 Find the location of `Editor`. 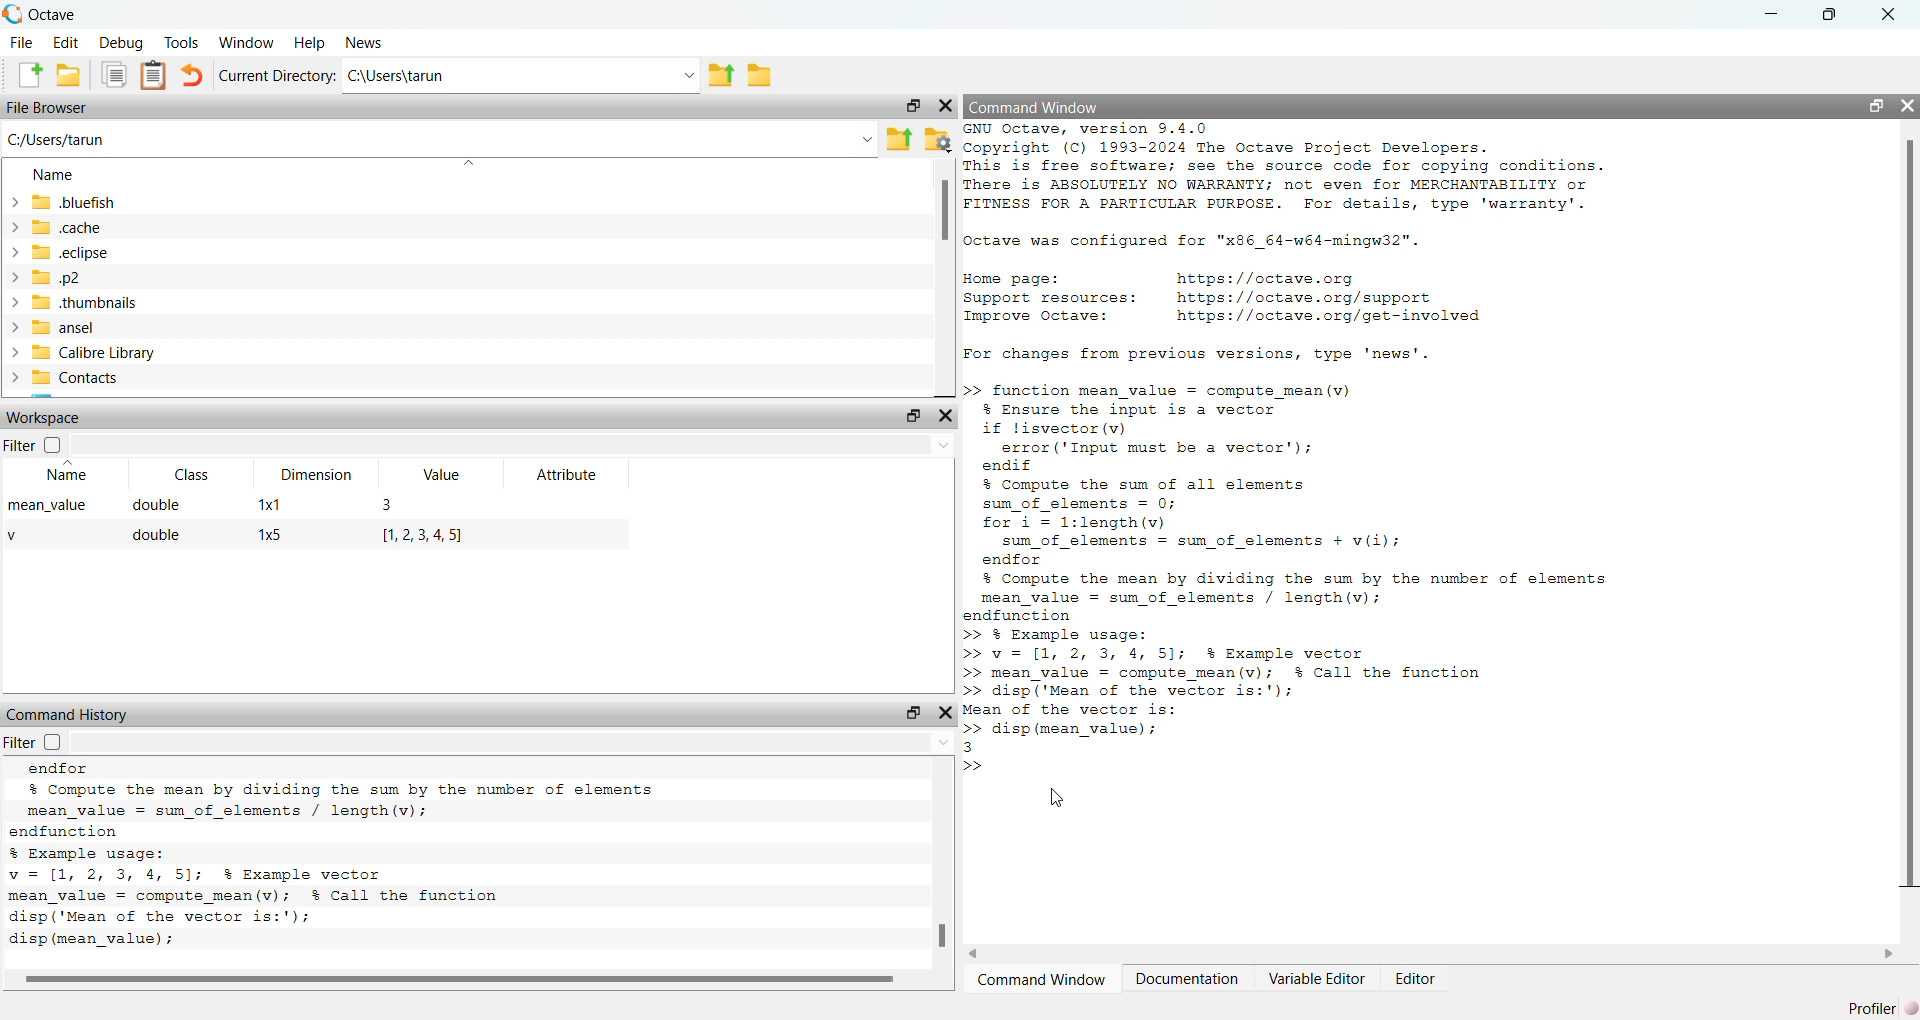

Editor is located at coordinates (1414, 979).